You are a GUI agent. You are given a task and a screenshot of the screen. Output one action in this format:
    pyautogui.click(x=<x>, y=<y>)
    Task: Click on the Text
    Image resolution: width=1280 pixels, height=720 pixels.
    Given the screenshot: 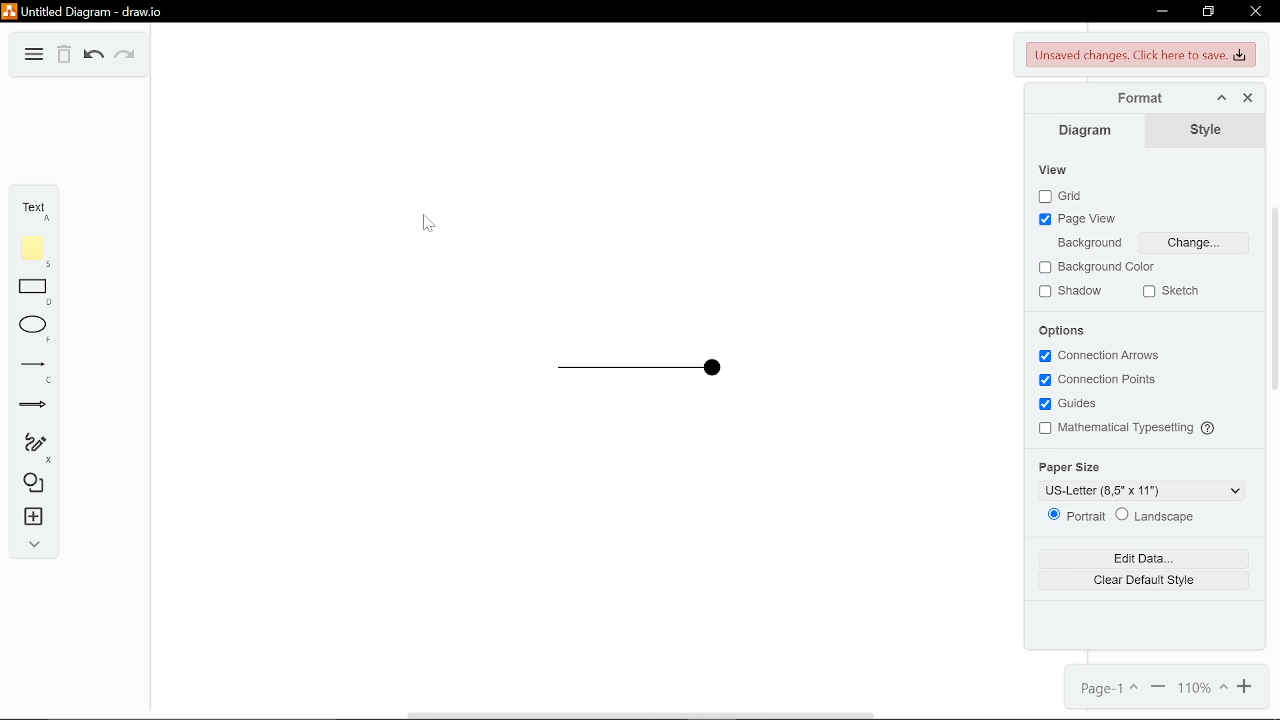 What is the action you would take?
    pyautogui.click(x=32, y=208)
    